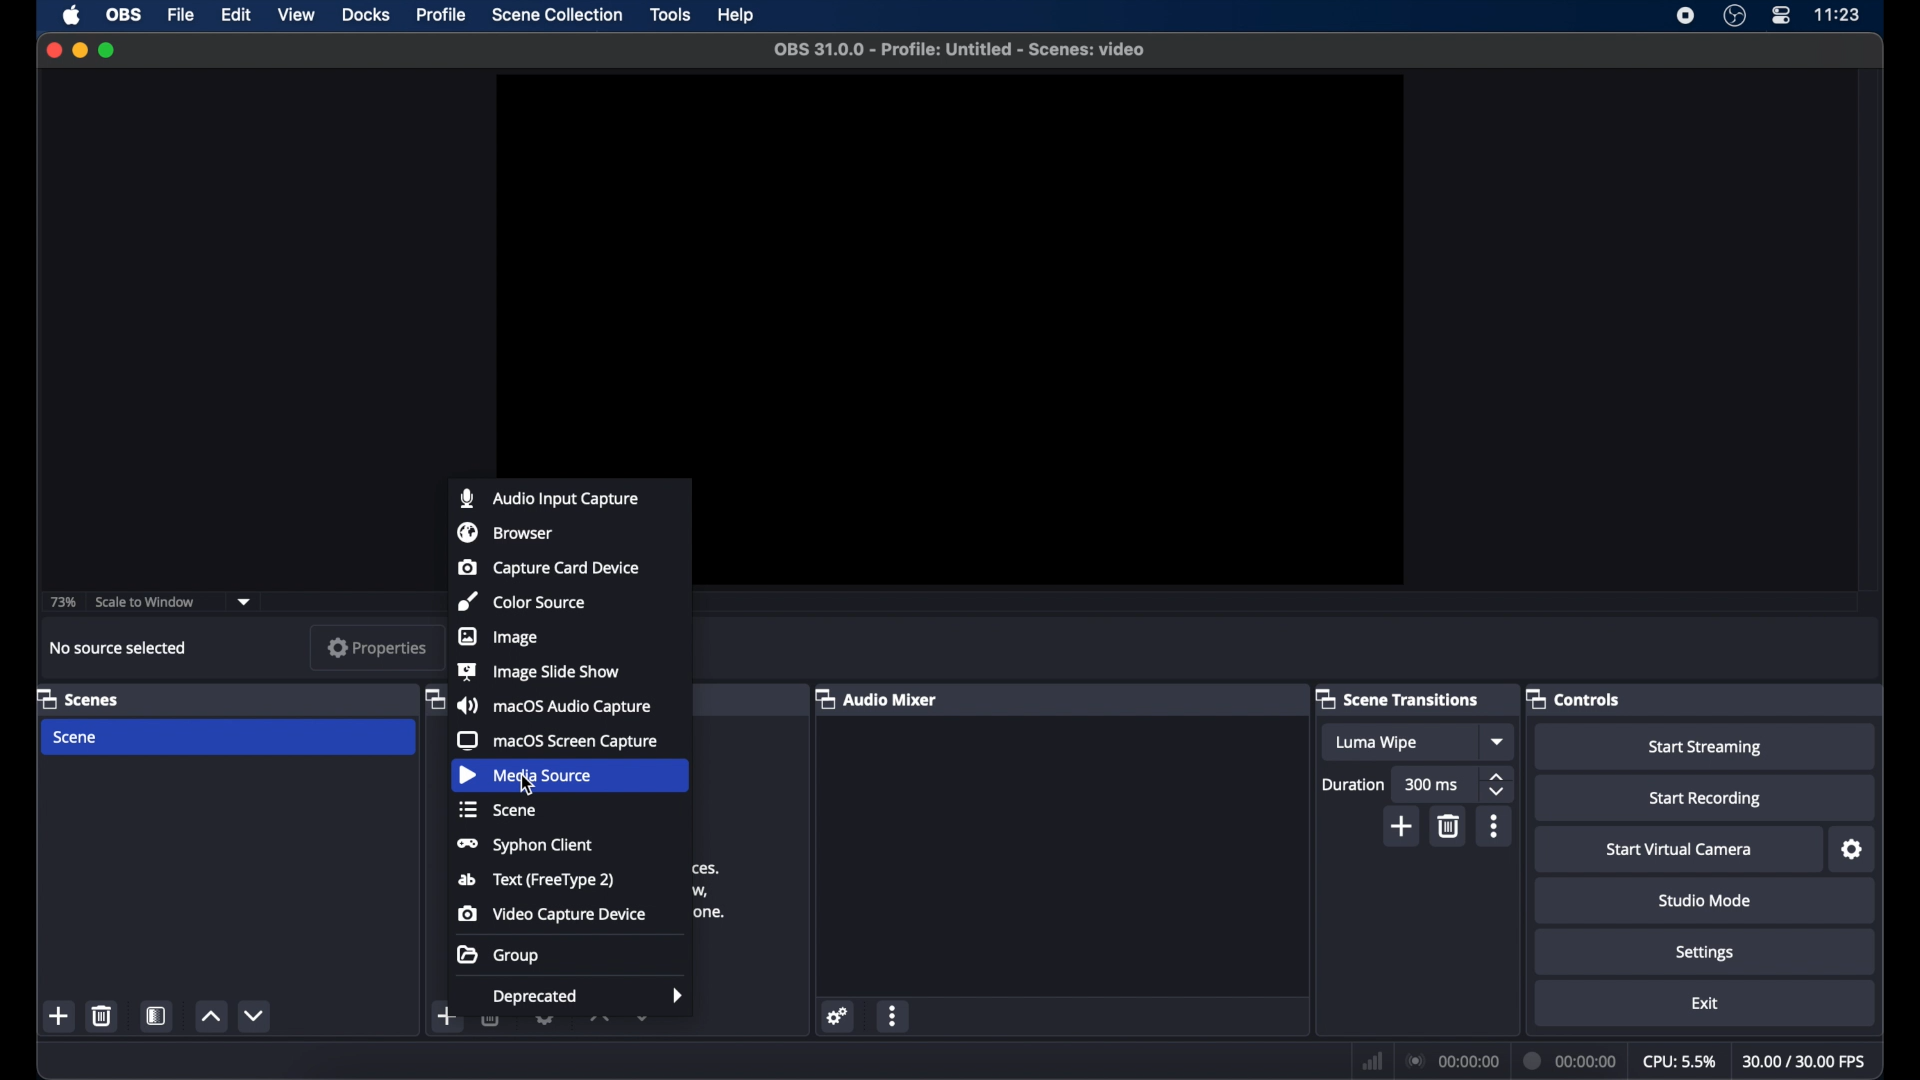  Describe the element at coordinates (365, 15) in the screenshot. I see `docks` at that location.